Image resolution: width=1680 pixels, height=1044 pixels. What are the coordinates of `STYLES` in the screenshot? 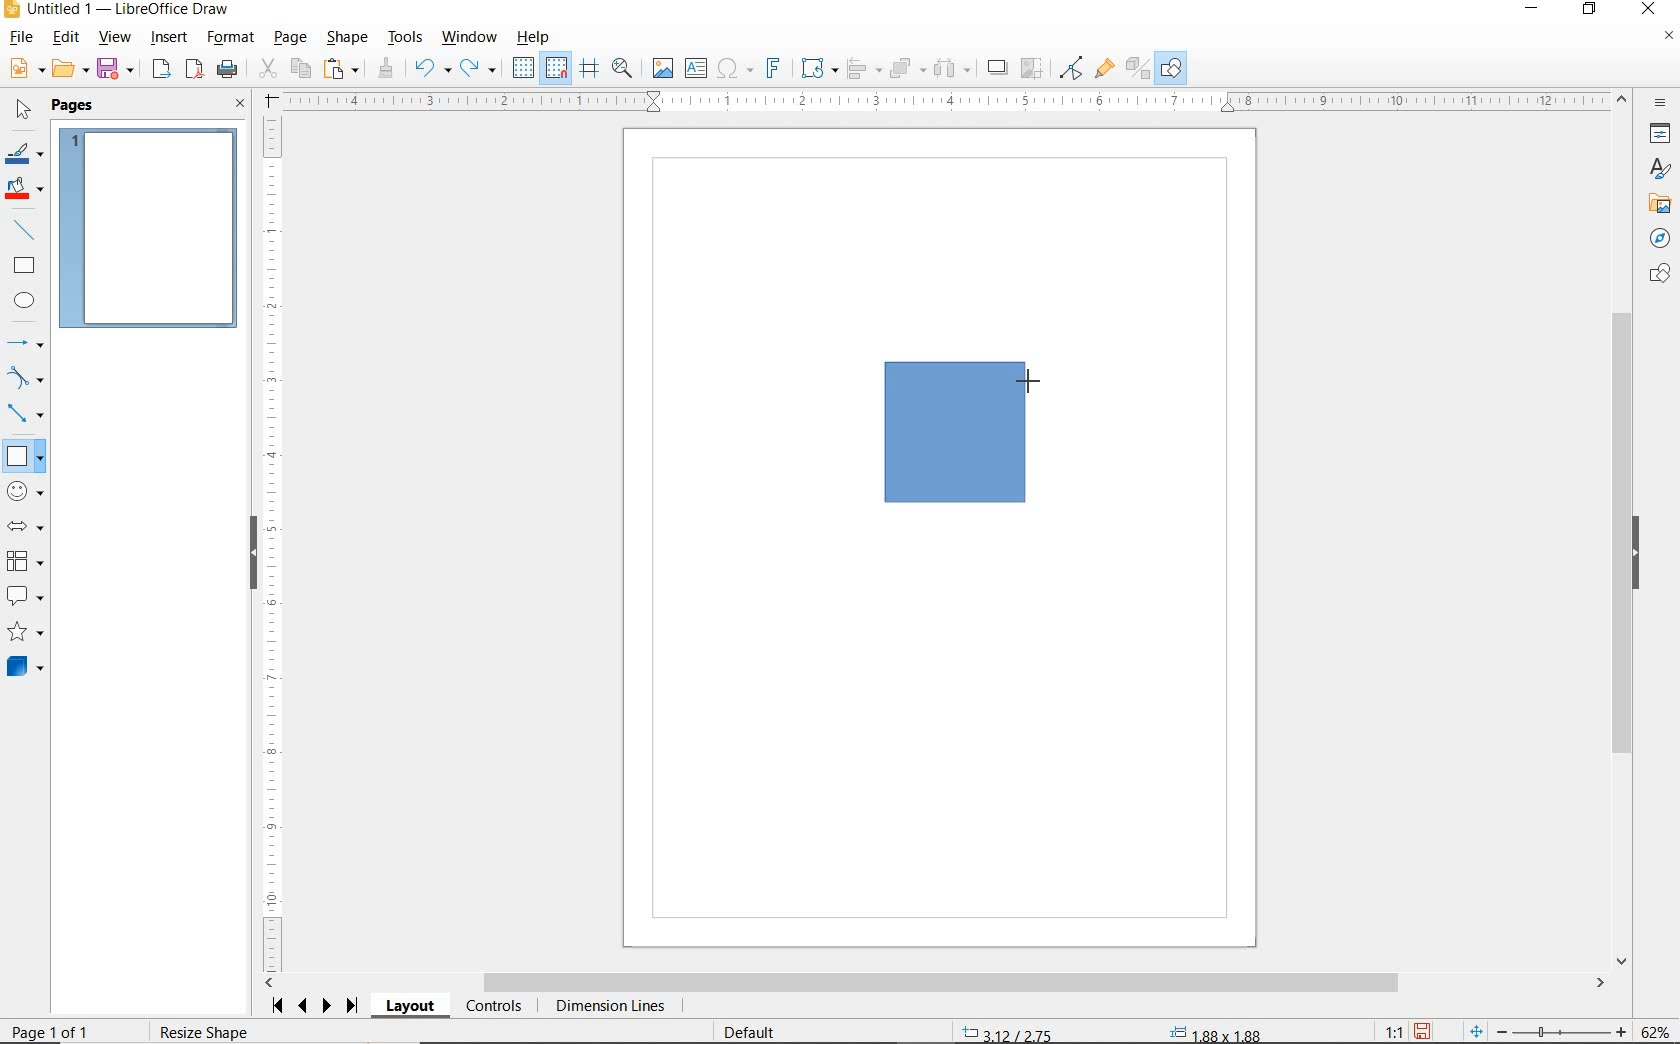 It's located at (1655, 169).